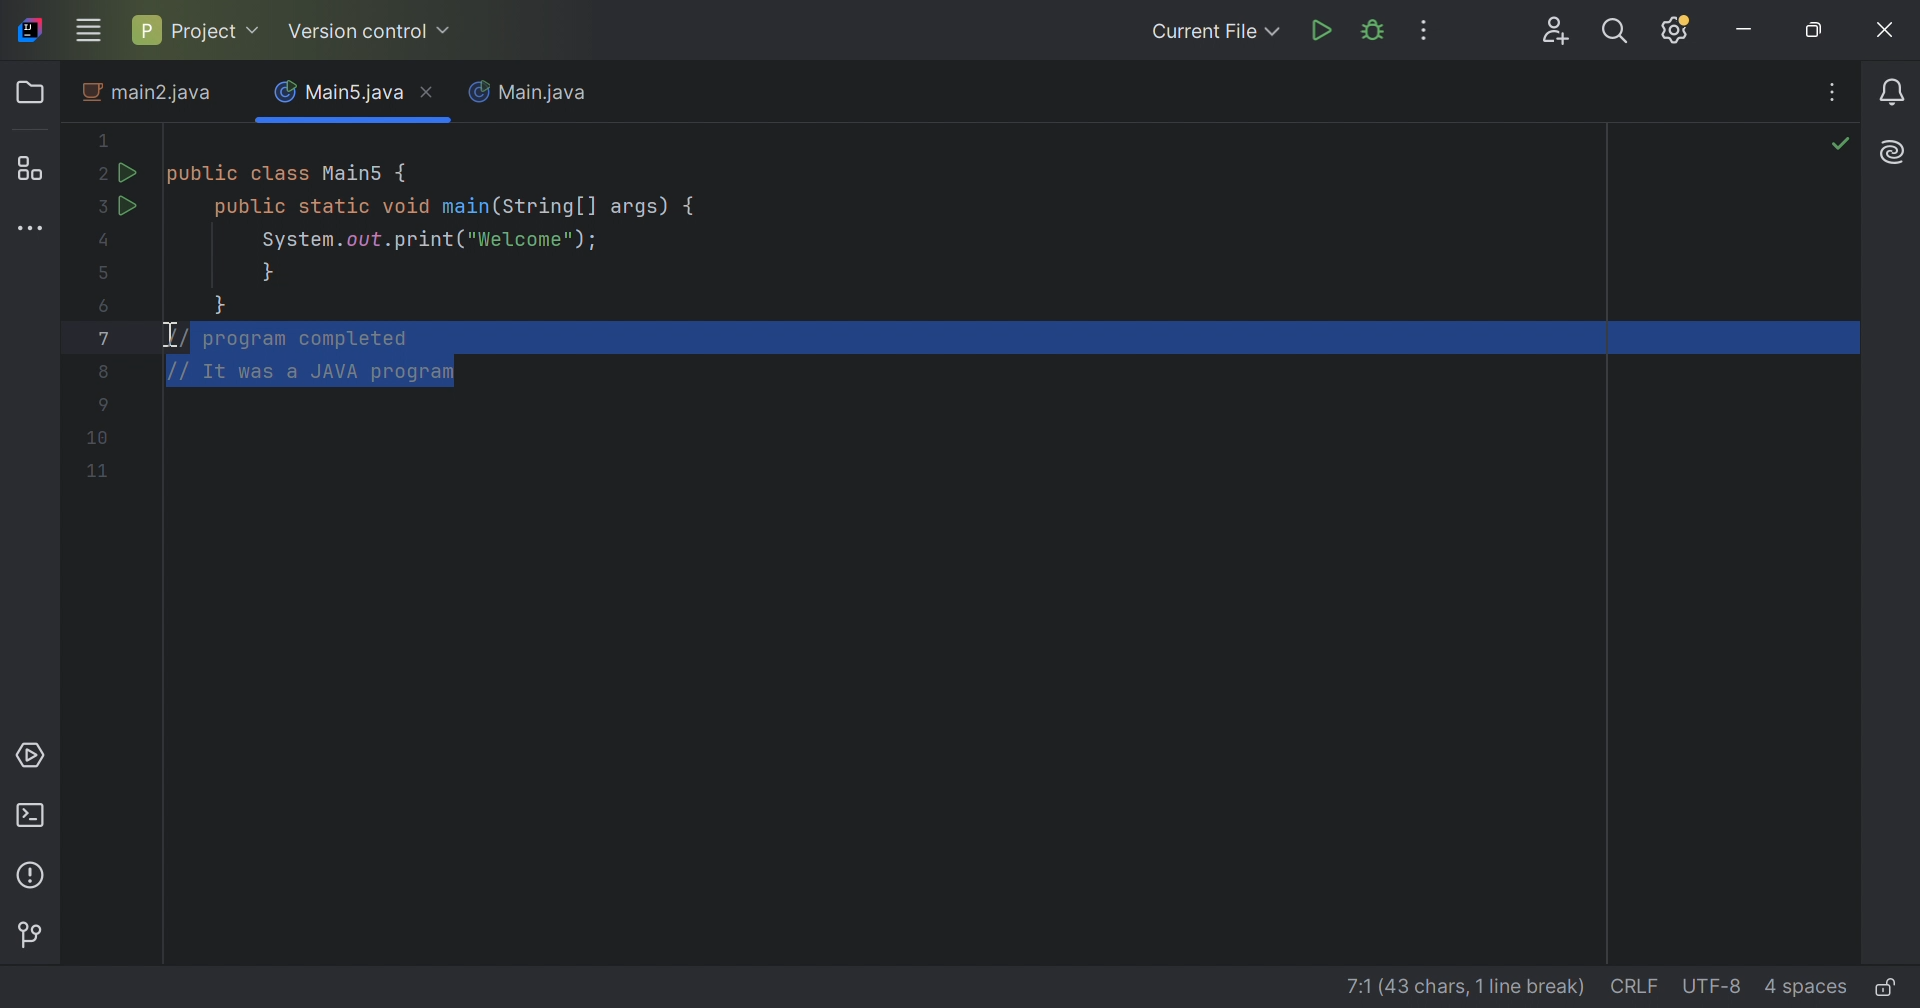 The image size is (1920, 1008). What do you see at coordinates (30, 30) in the screenshot?
I see `IntelliJ icon` at bounding box center [30, 30].